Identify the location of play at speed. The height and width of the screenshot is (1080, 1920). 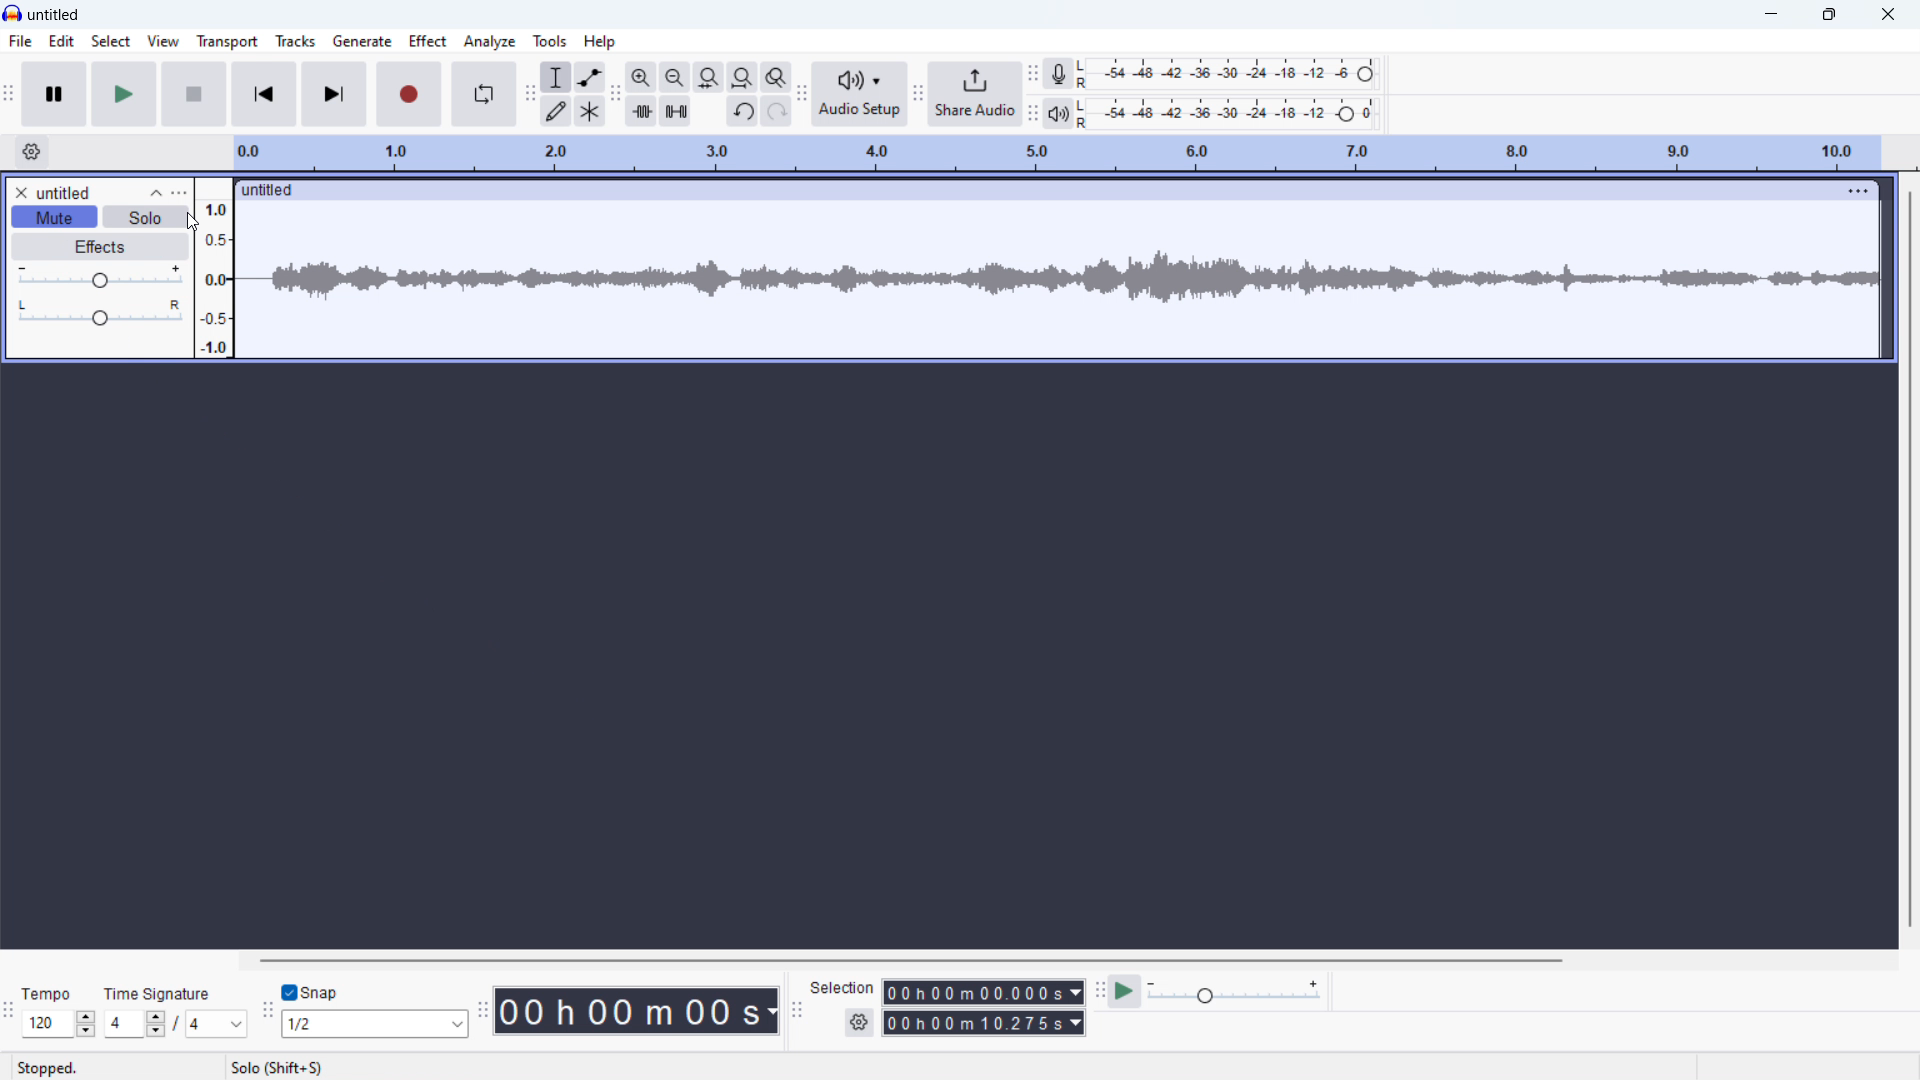
(1126, 992).